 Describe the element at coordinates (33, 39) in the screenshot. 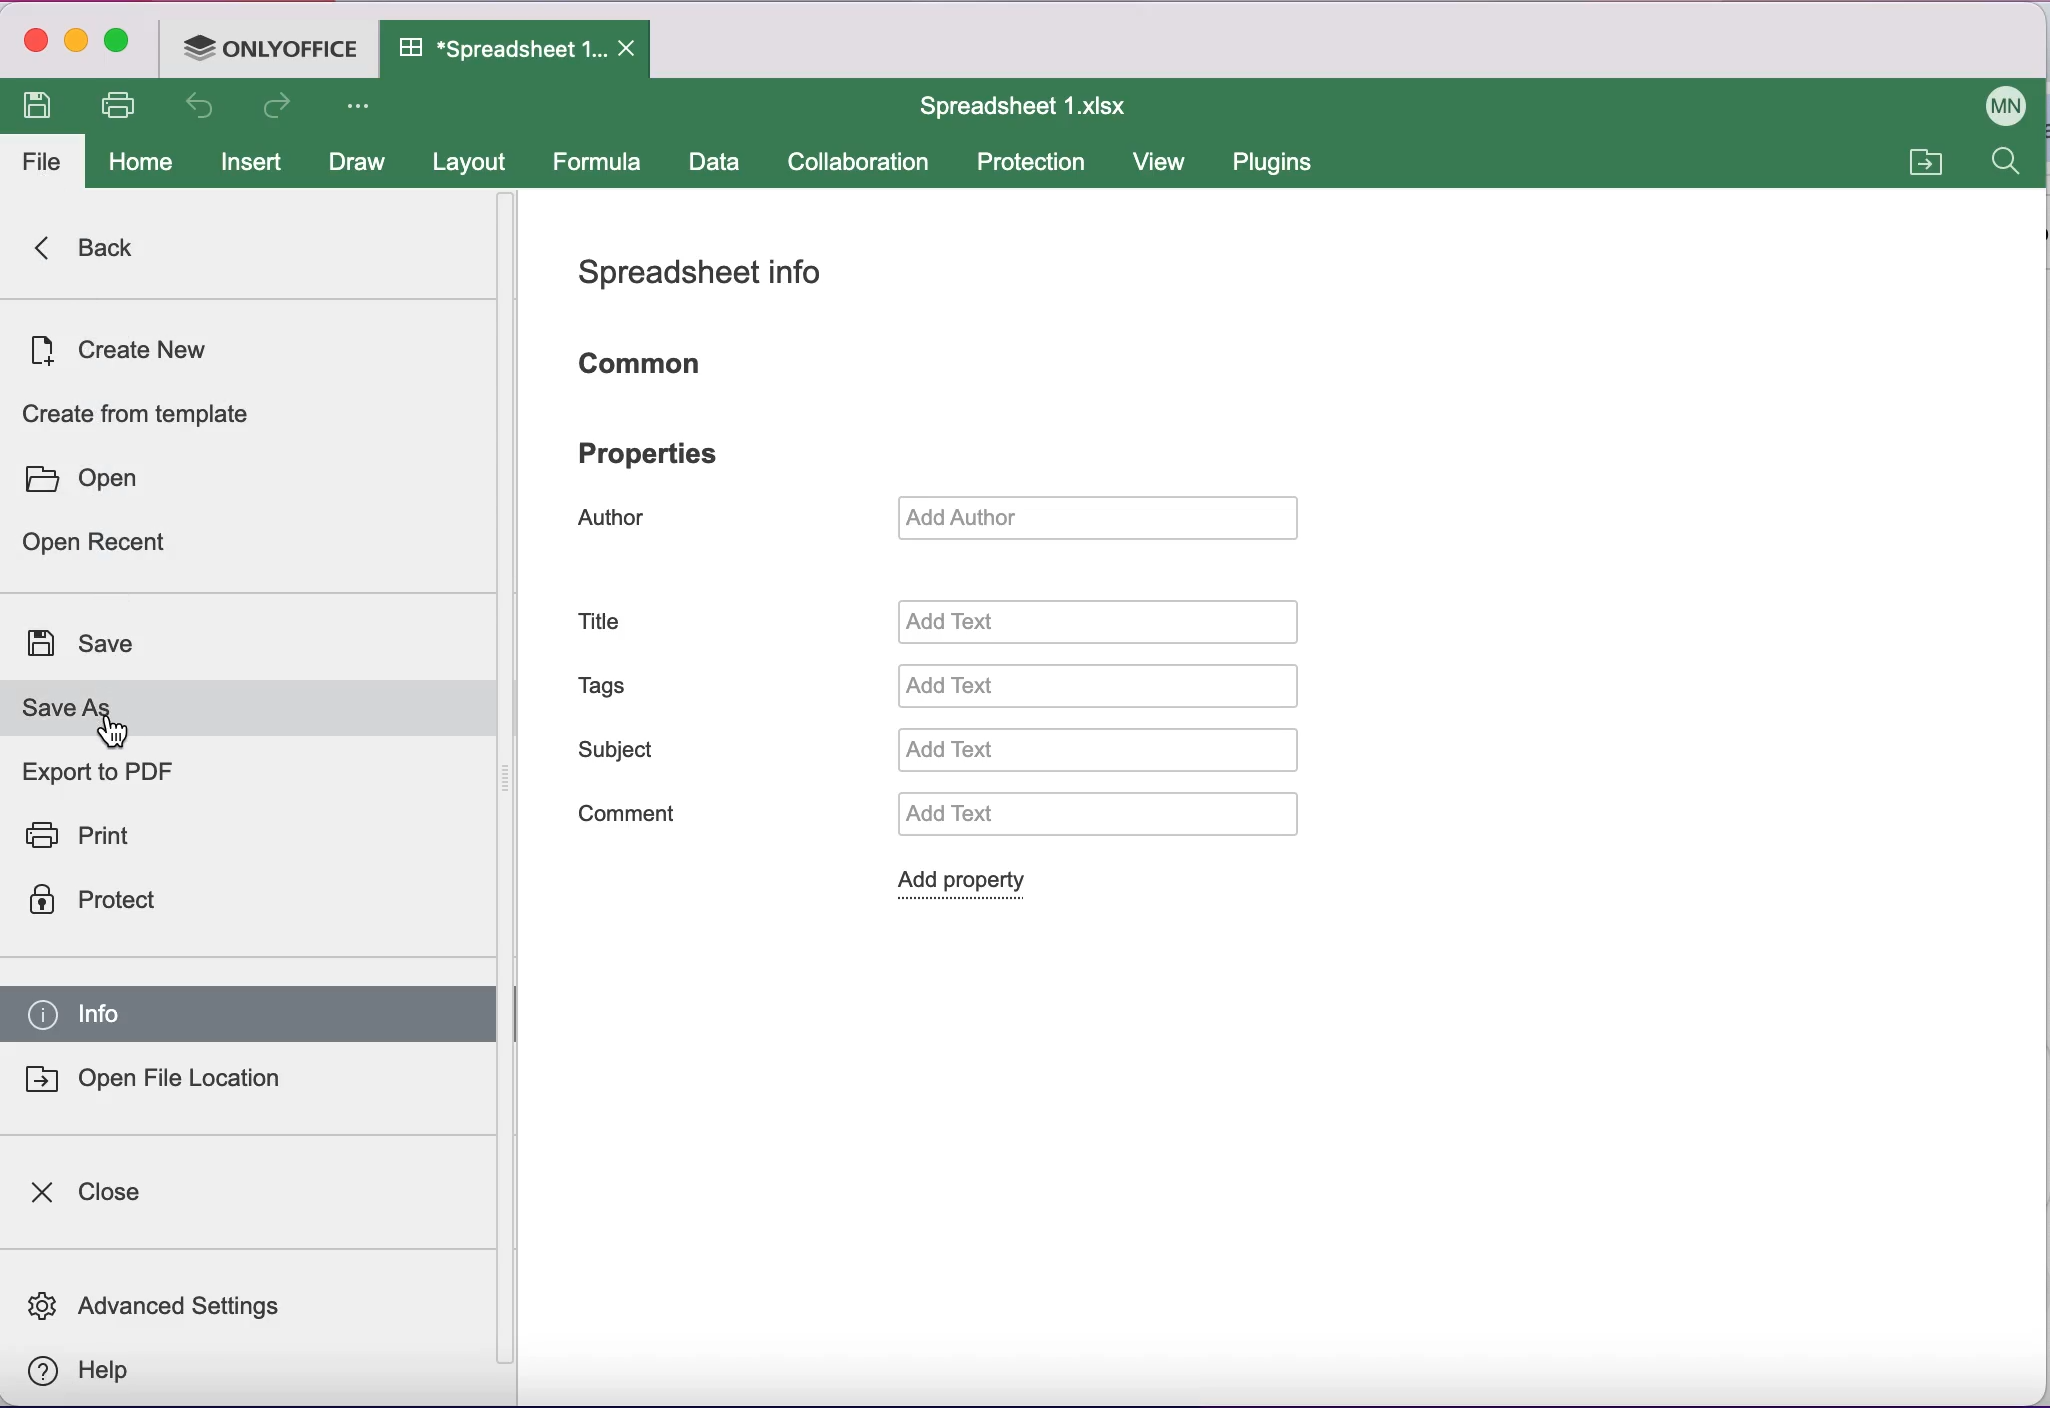

I see `close` at that location.